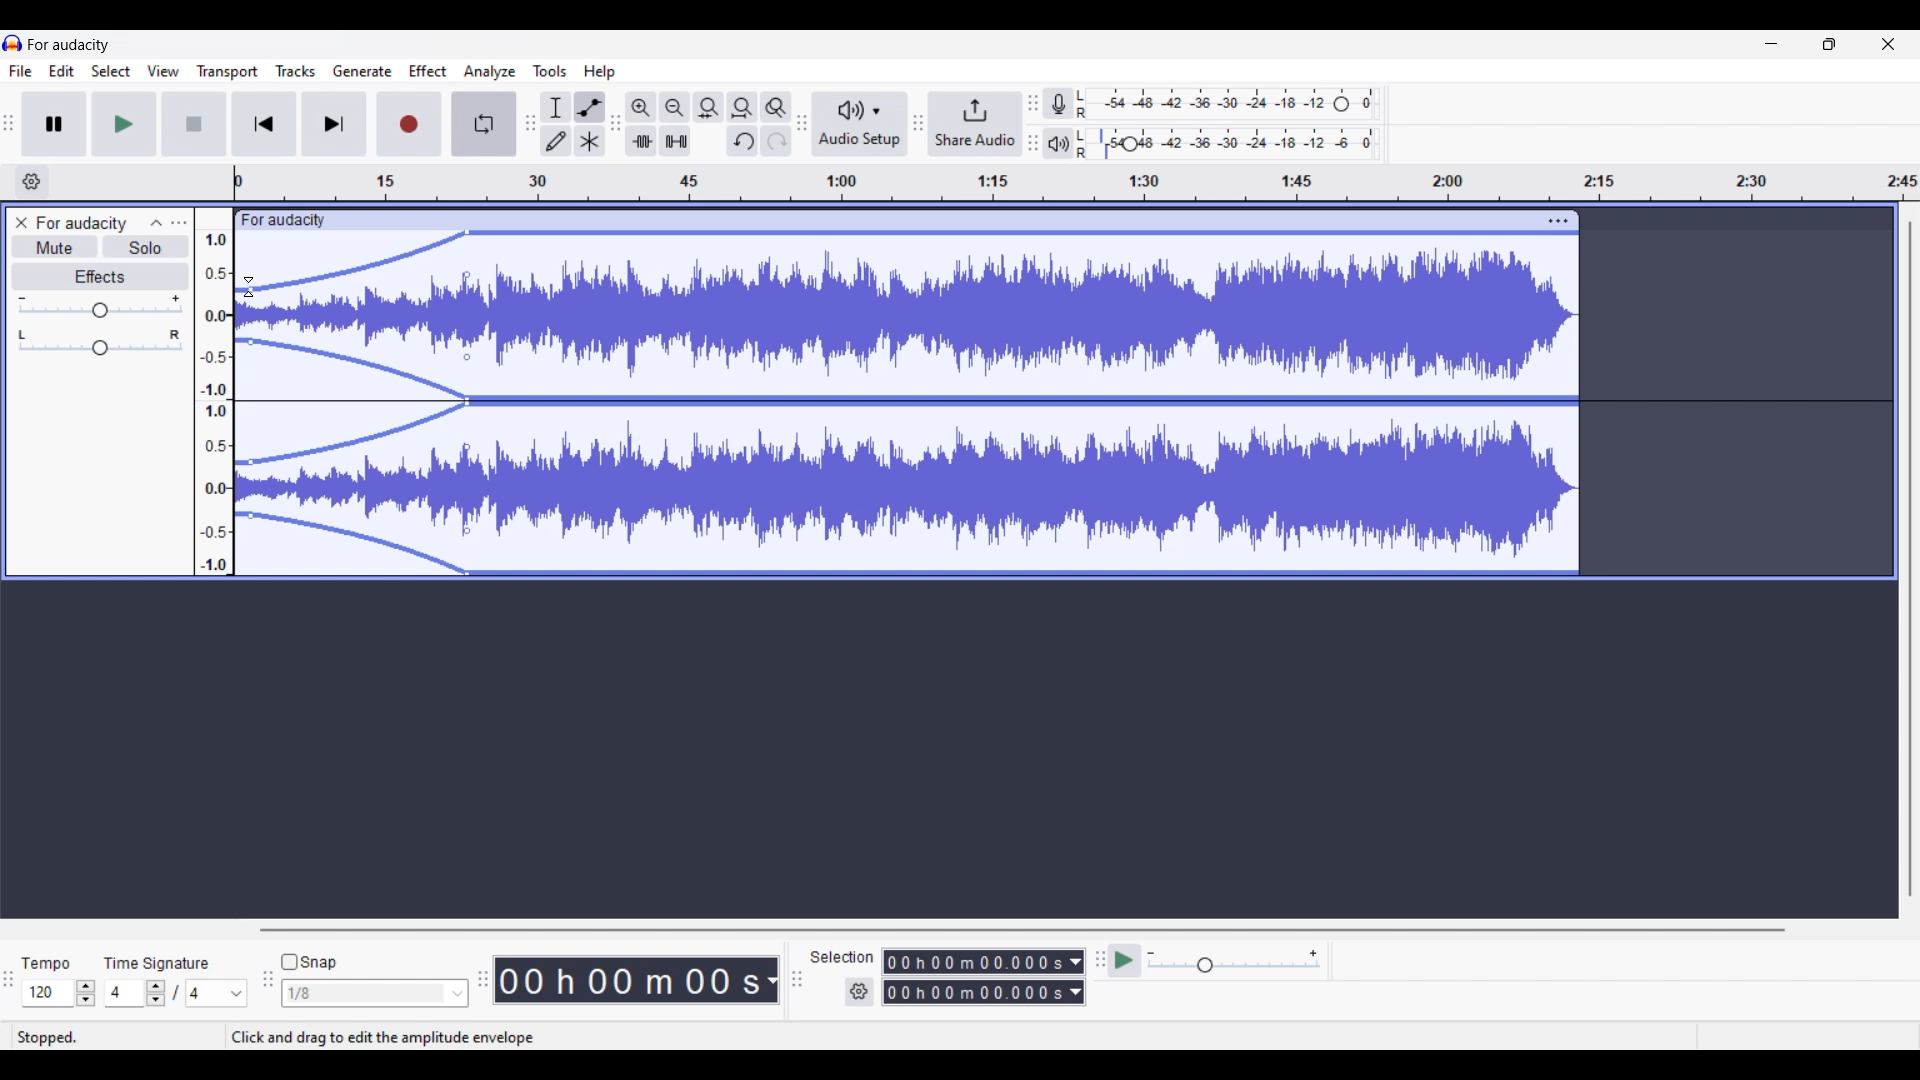 This screenshot has width=1920, height=1080. Describe the element at coordinates (1771, 44) in the screenshot. I see `Minimize ` at that location.